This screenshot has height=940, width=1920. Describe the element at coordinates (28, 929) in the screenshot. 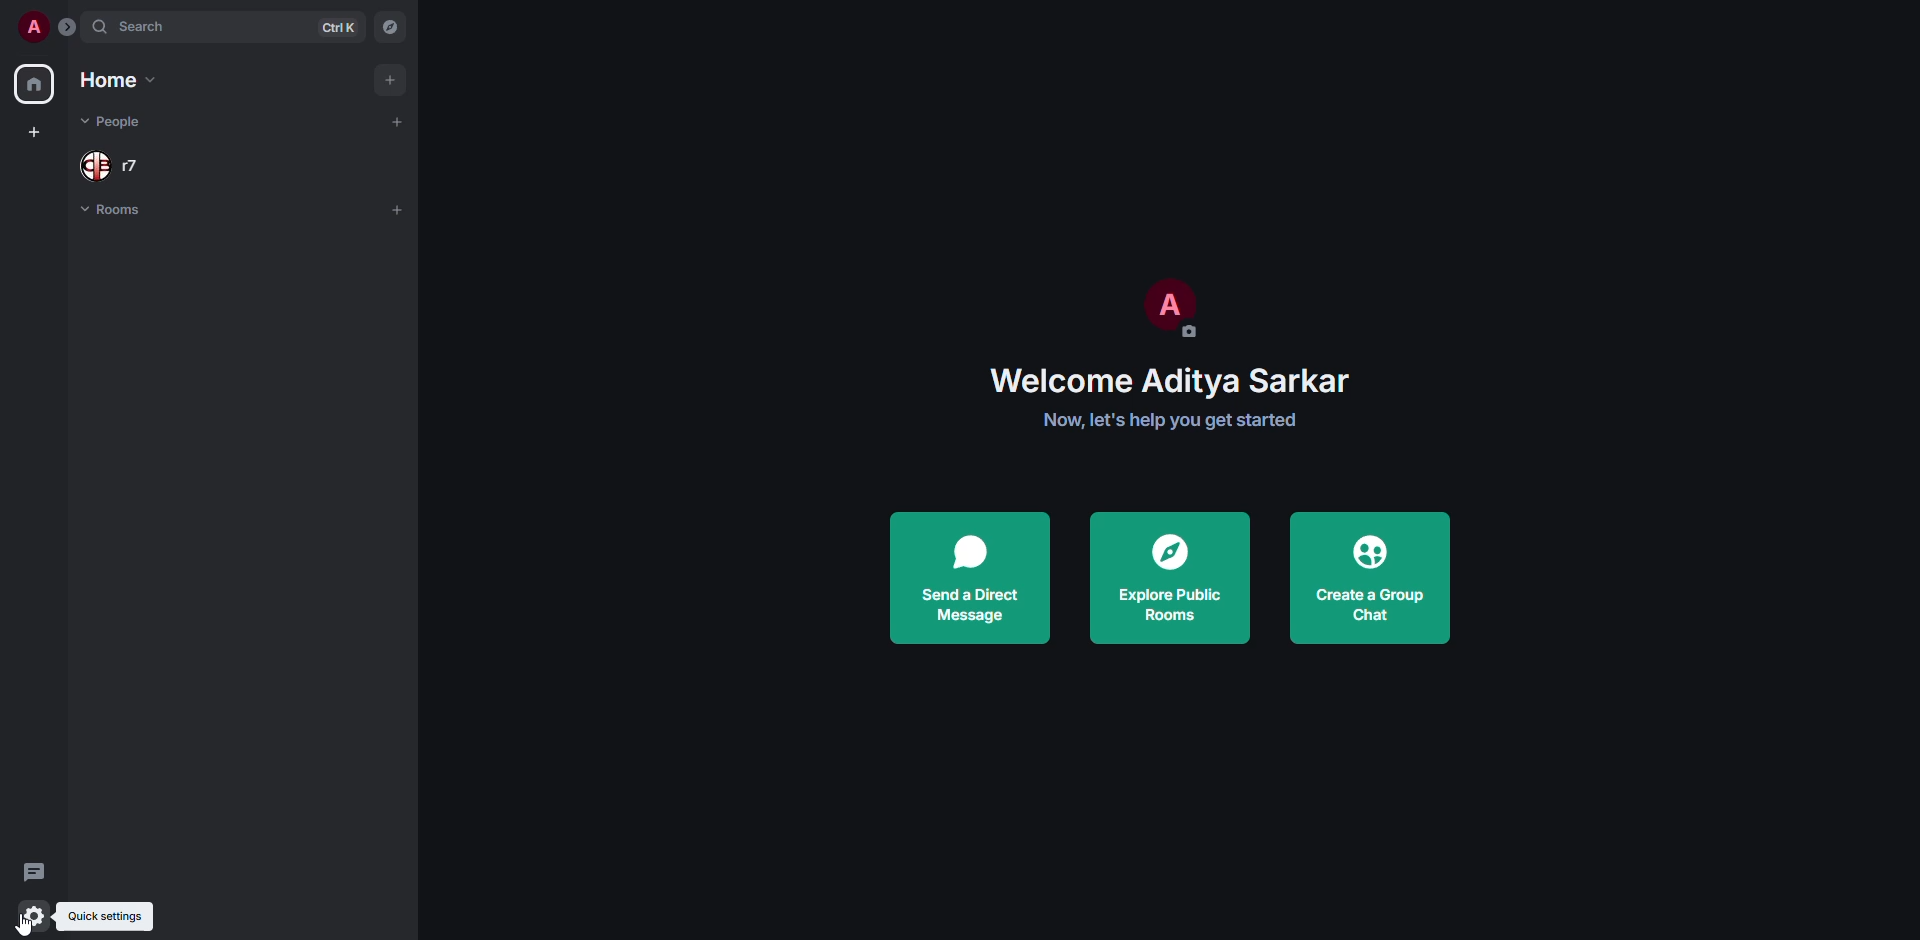

I see `cursor` at that location.